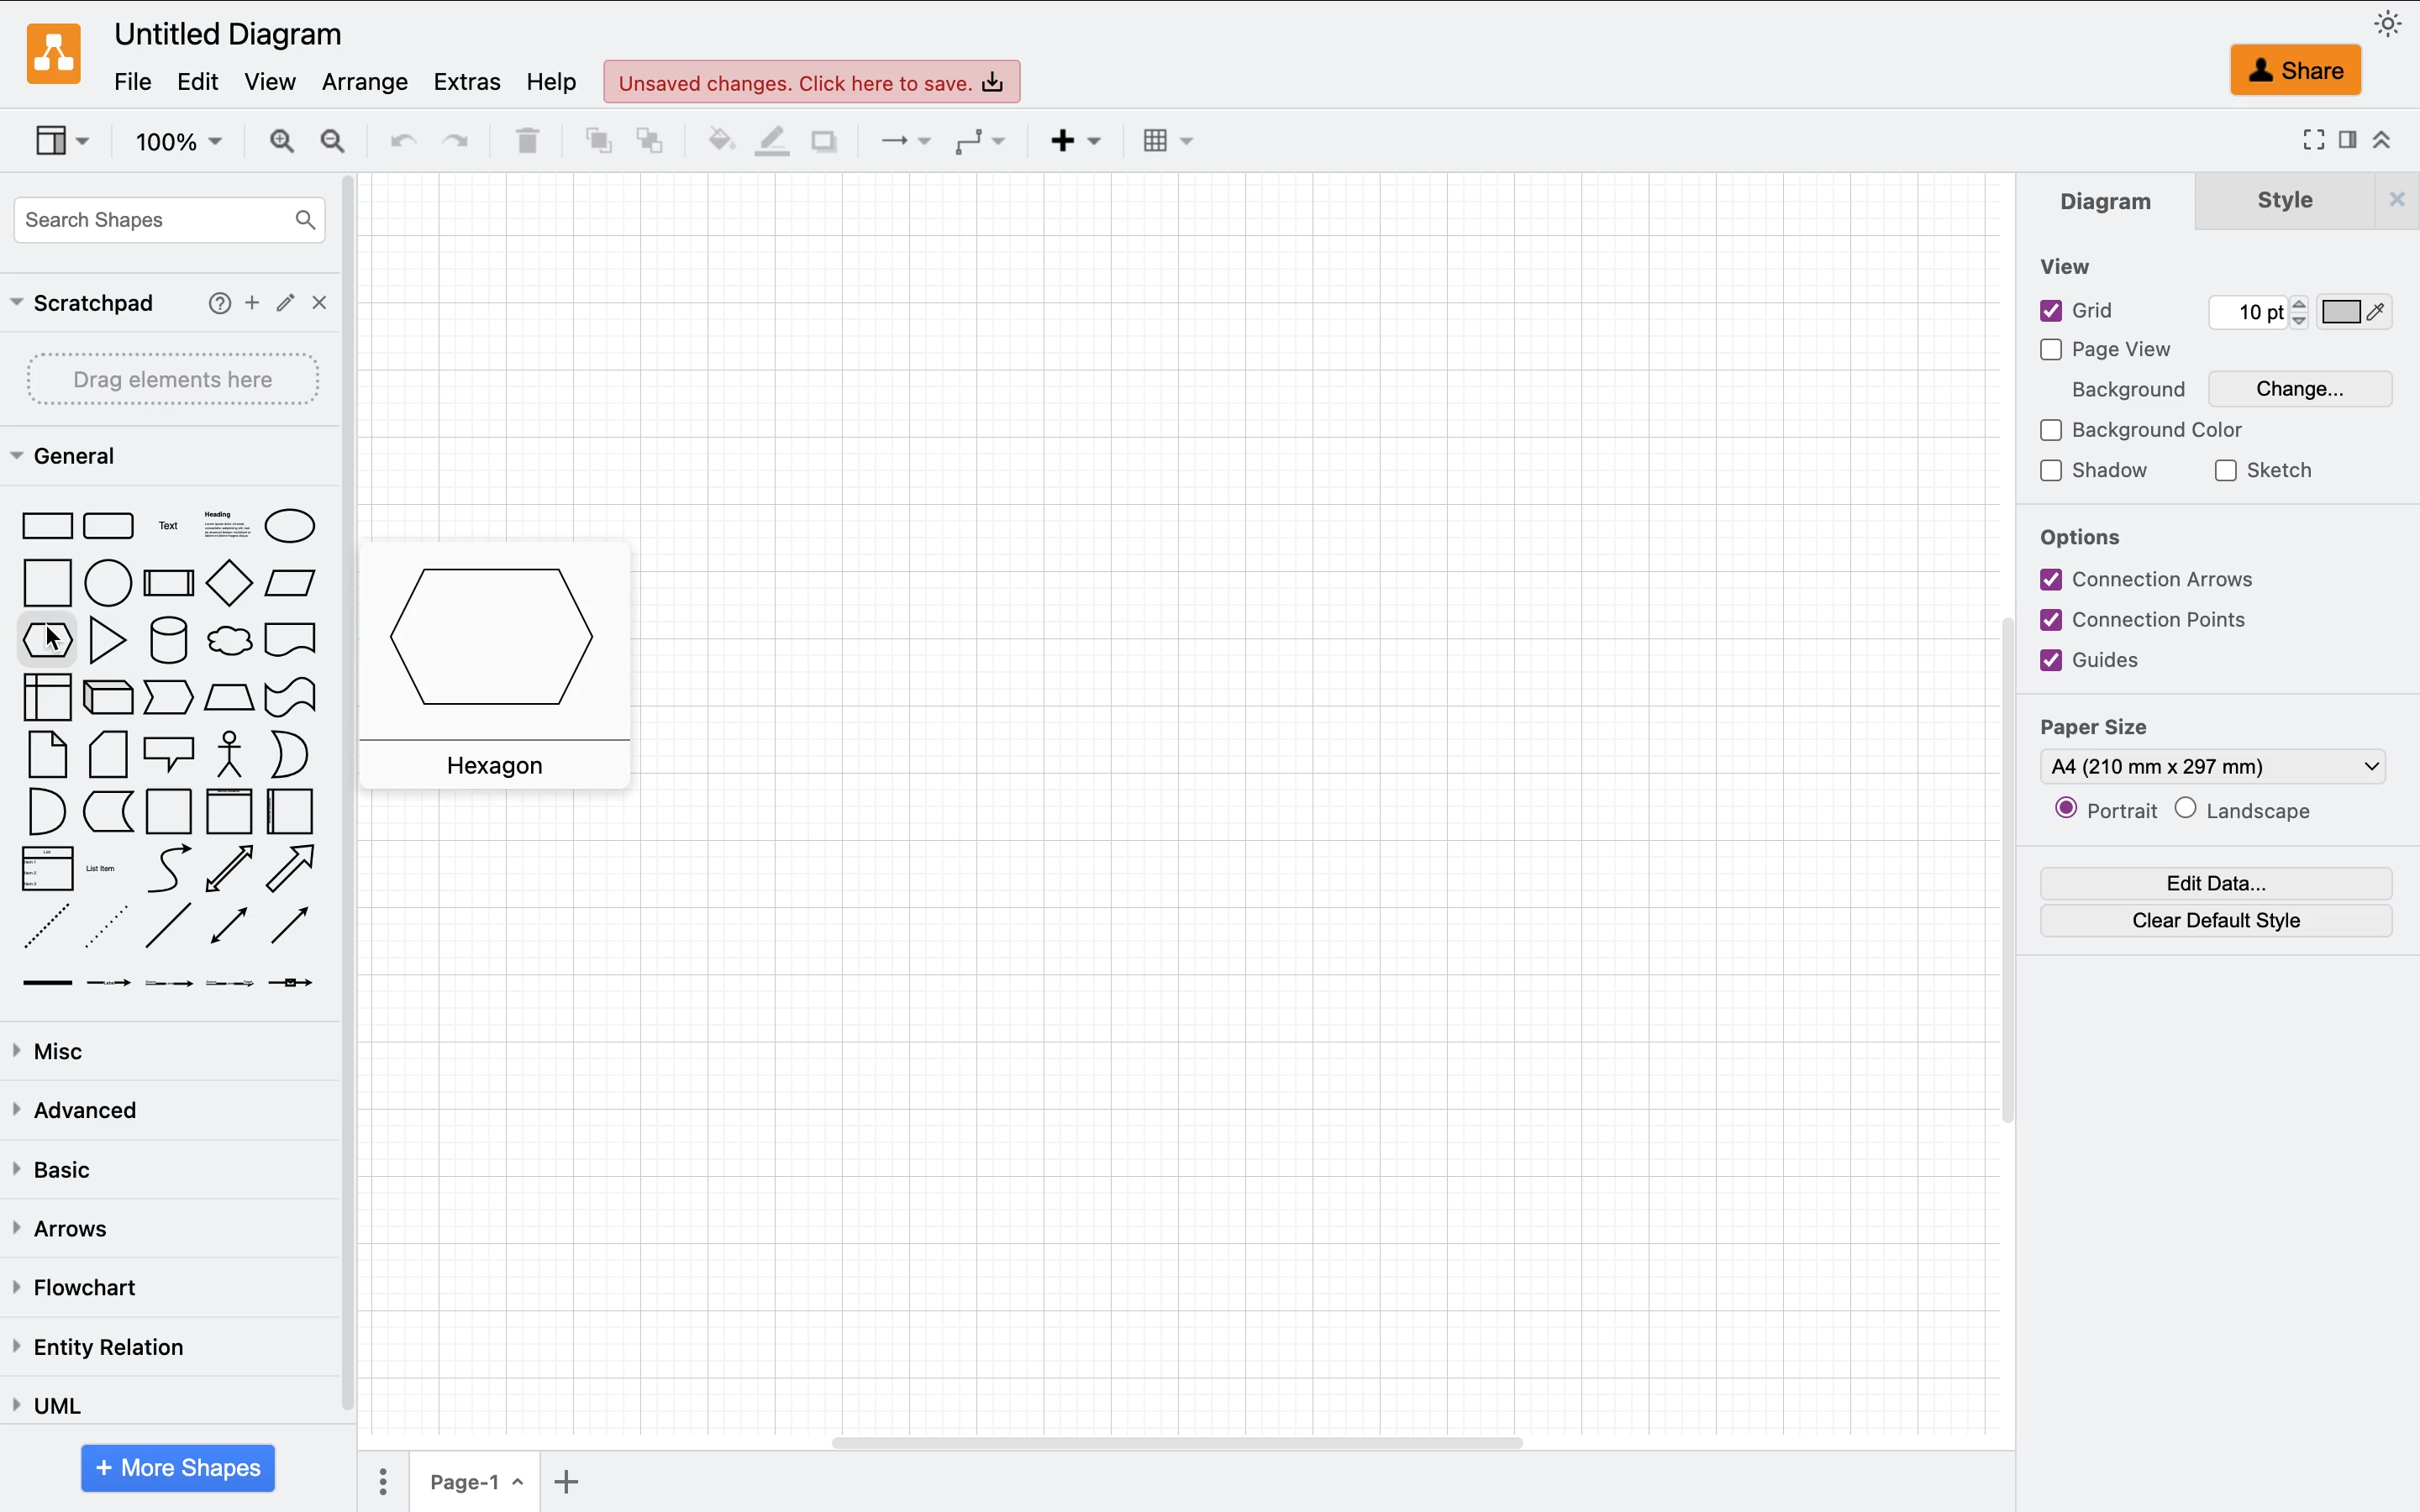 The height and width of the screenshot is (1512, 2420). Describe the element at coordinates (108, 923) in the screenshot. I see `dotted line` at that location.